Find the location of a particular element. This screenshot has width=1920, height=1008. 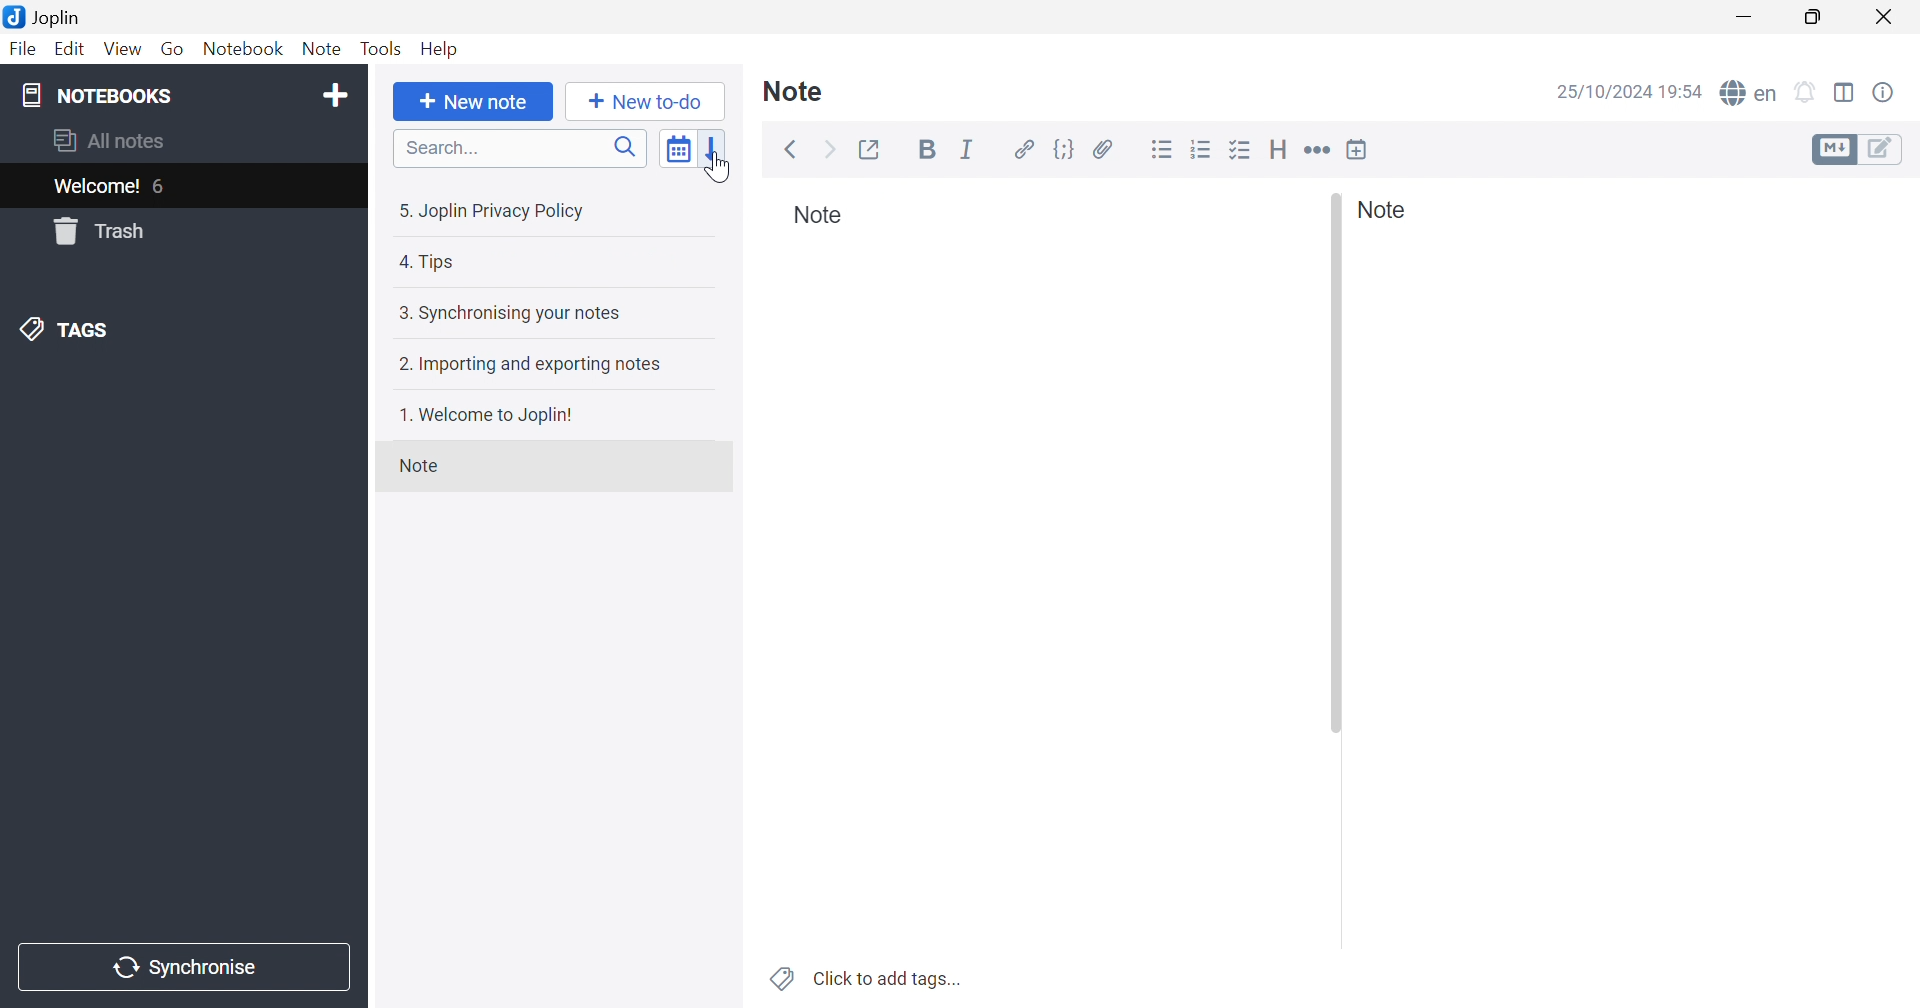

Synchronise is located at coordinates (182, 968).